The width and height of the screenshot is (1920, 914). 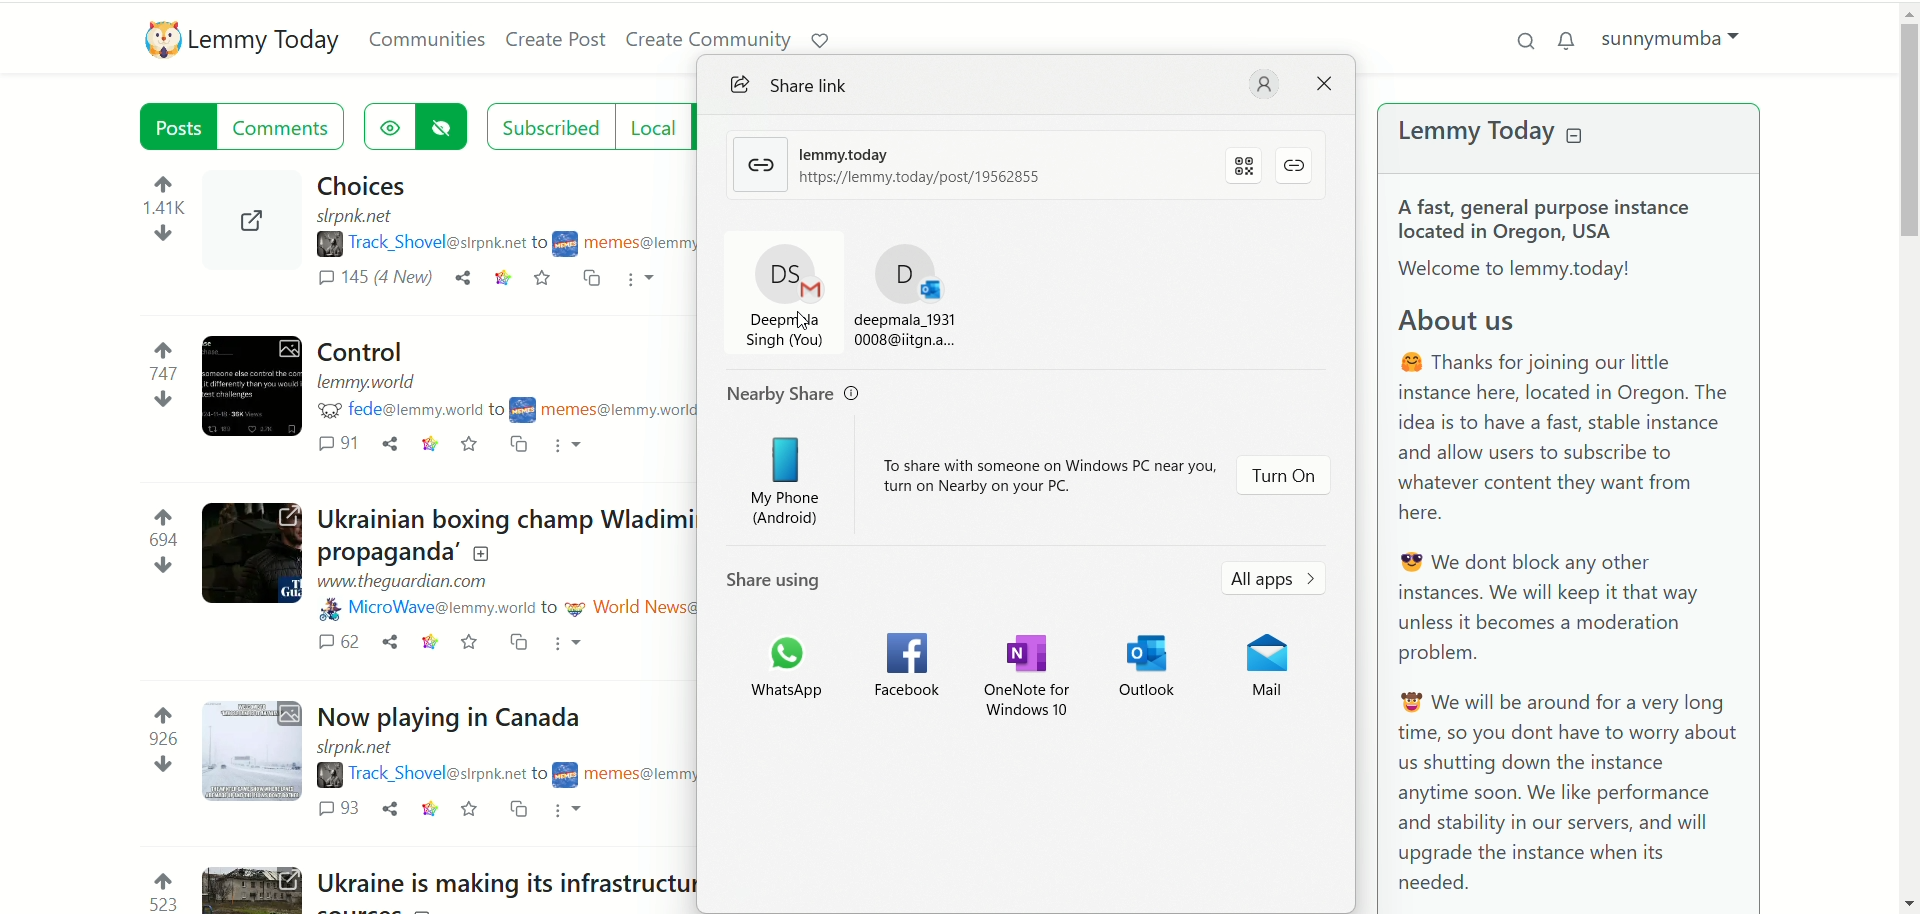 What do you see at coordinates (423, 40) in the screenshot?
I see `communities` at bounding box center [423, 40].